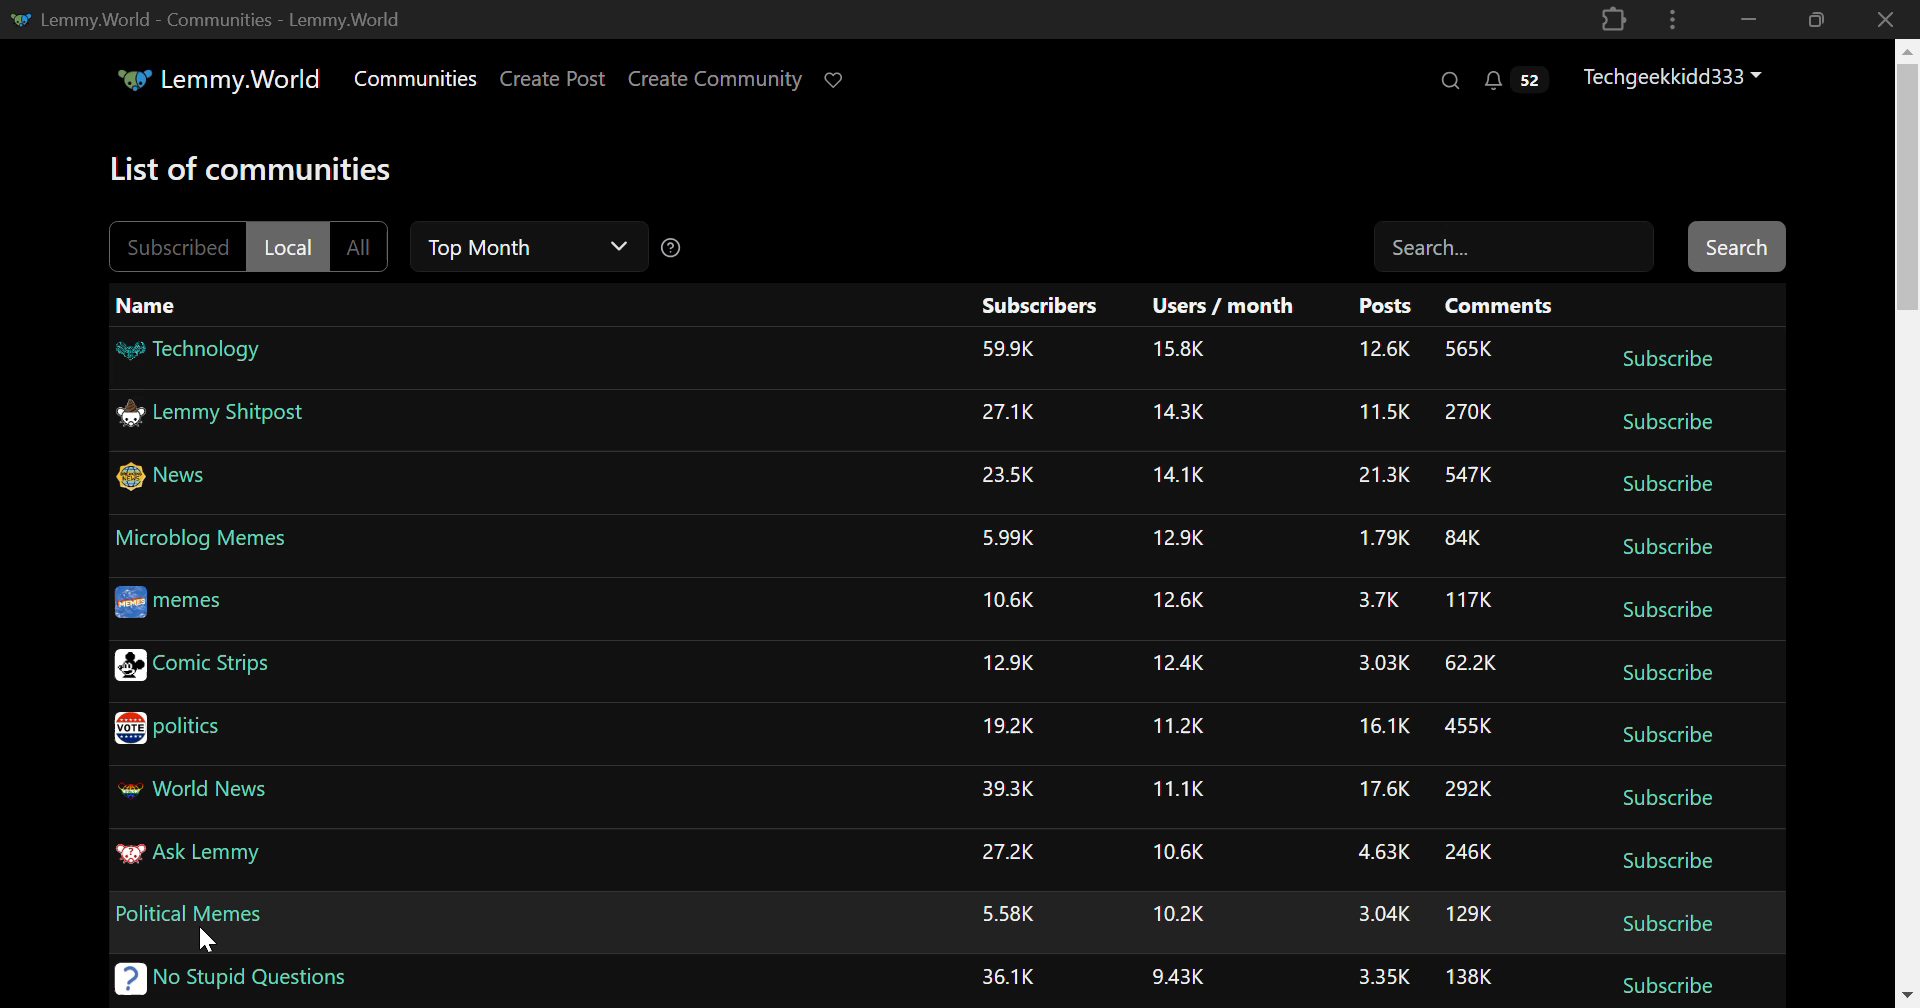  What do you see at coordinates (1222, 306) in the screenshot?
I see `Users/month Column Heading` at bounding box center [1222, 306].